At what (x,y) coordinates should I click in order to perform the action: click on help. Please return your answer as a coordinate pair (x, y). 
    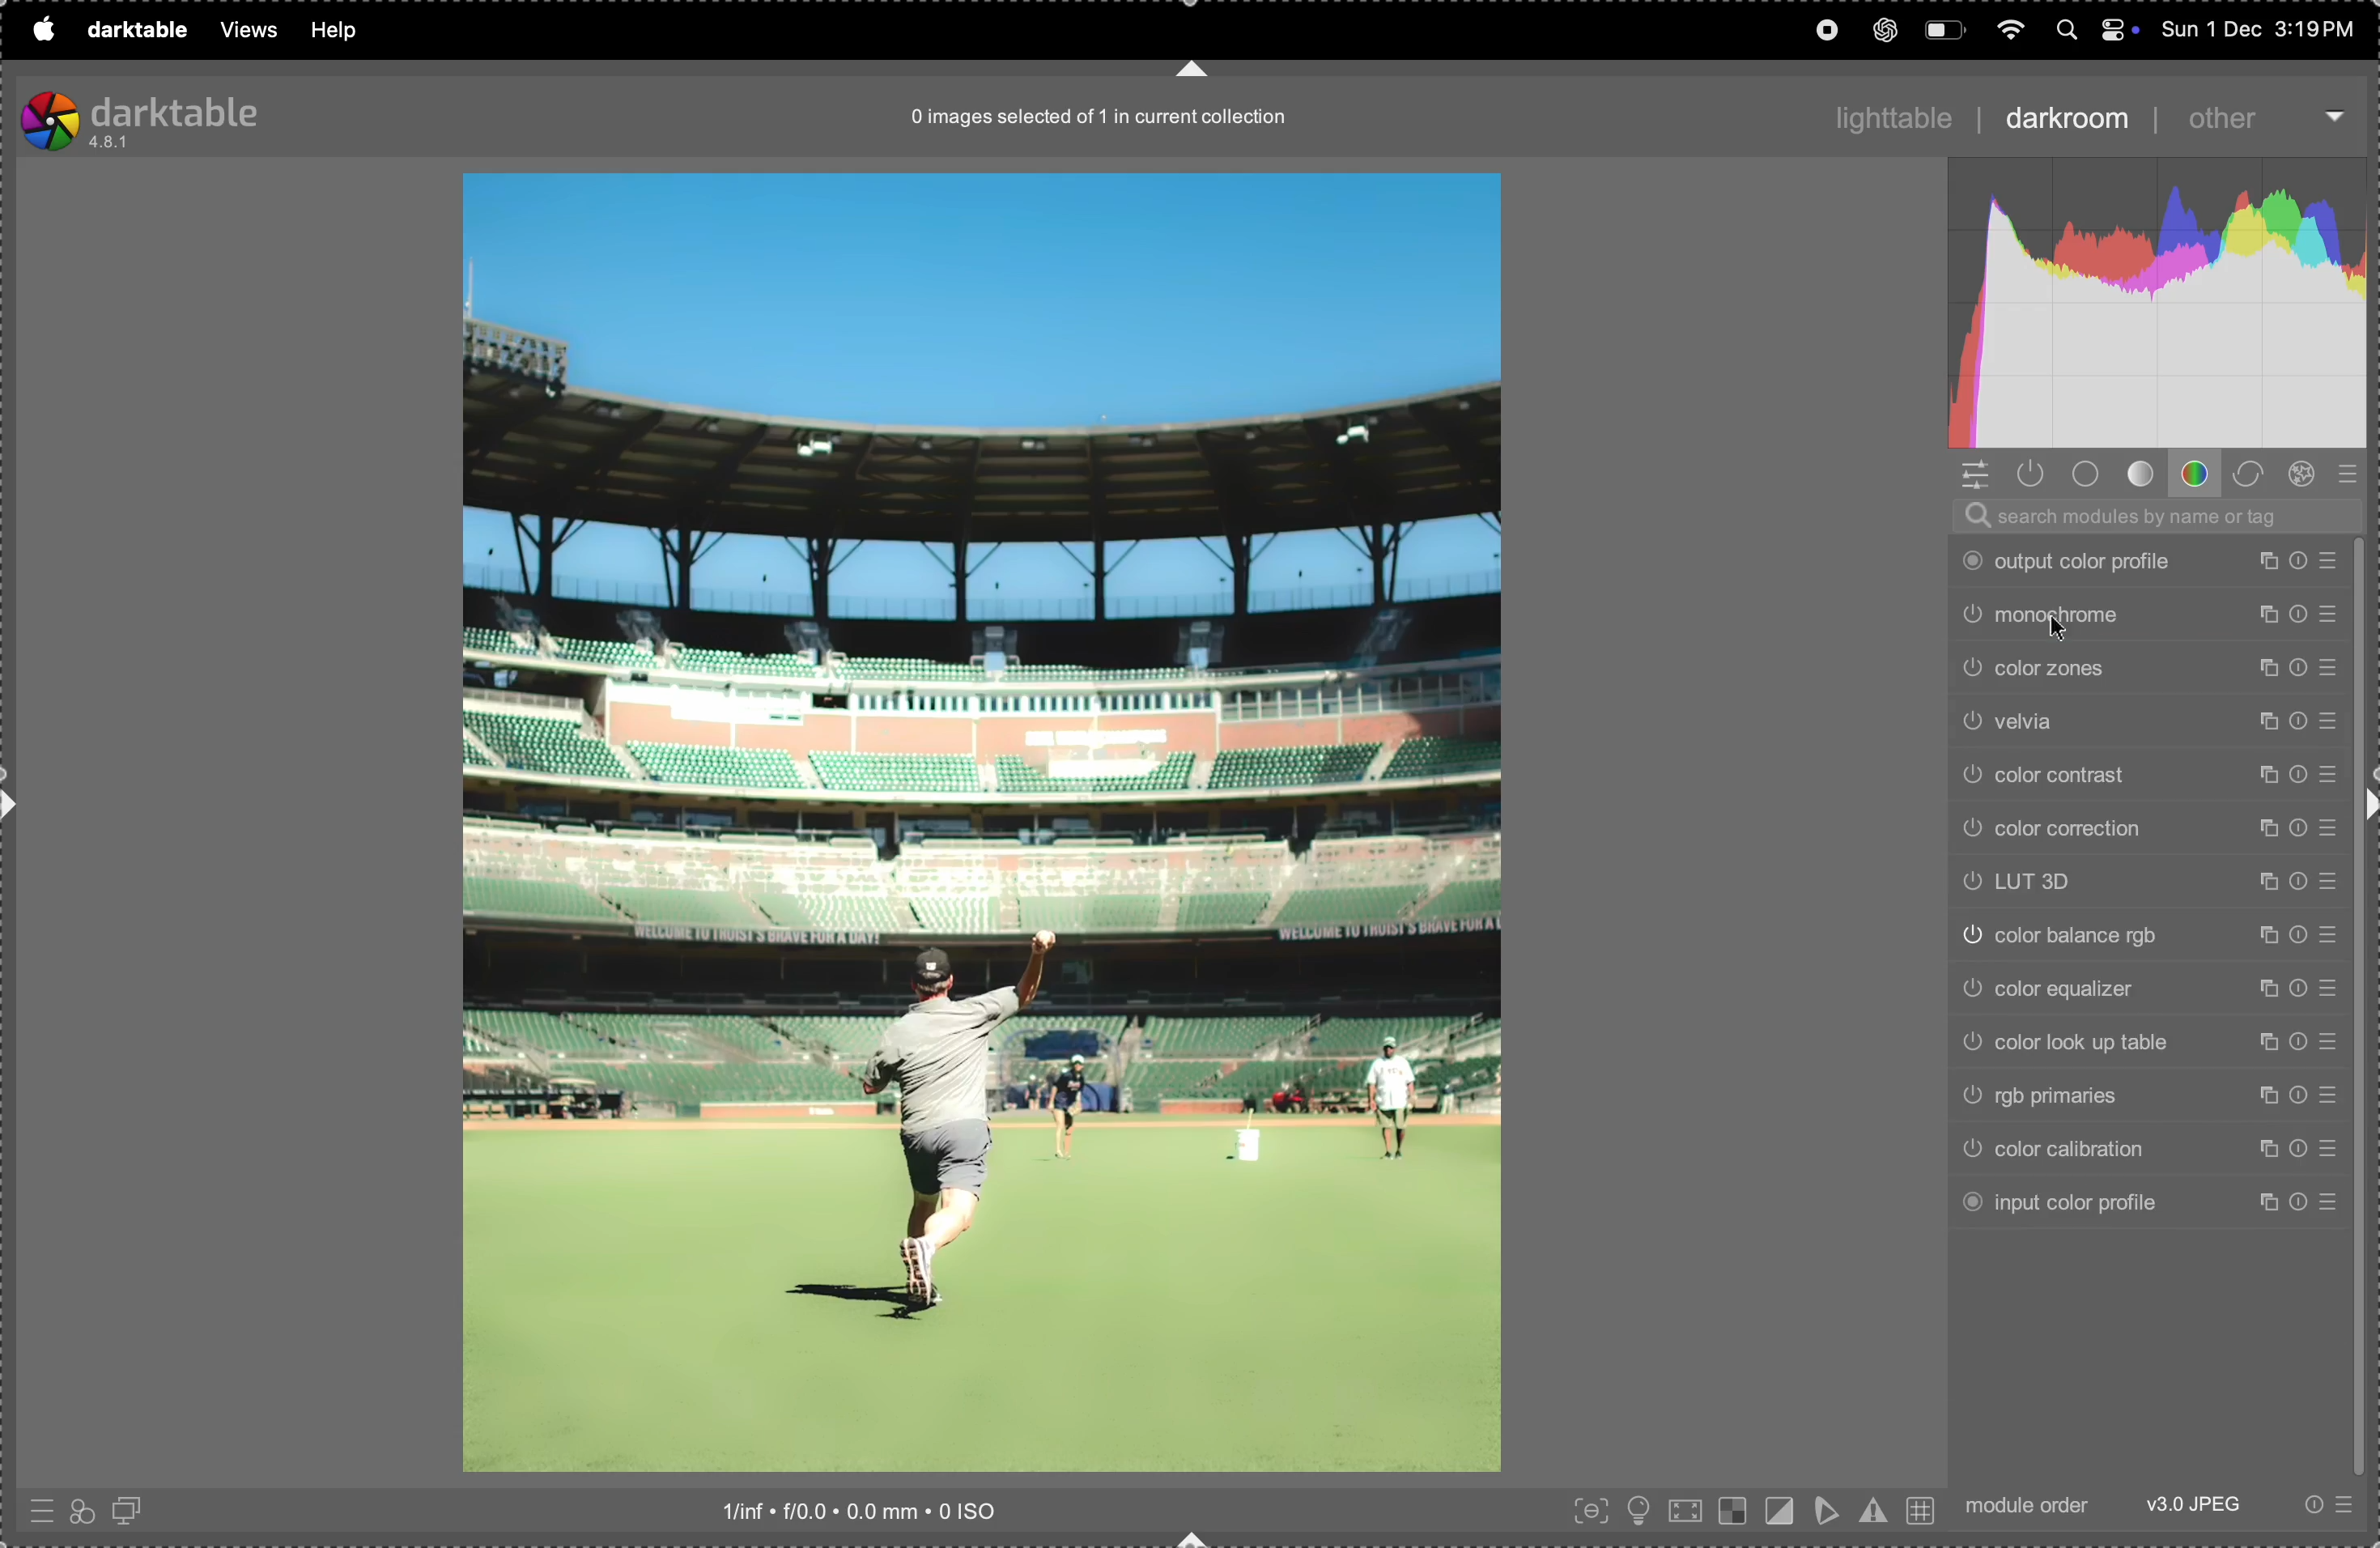
    Looking at the image, I should click on (341, 30).